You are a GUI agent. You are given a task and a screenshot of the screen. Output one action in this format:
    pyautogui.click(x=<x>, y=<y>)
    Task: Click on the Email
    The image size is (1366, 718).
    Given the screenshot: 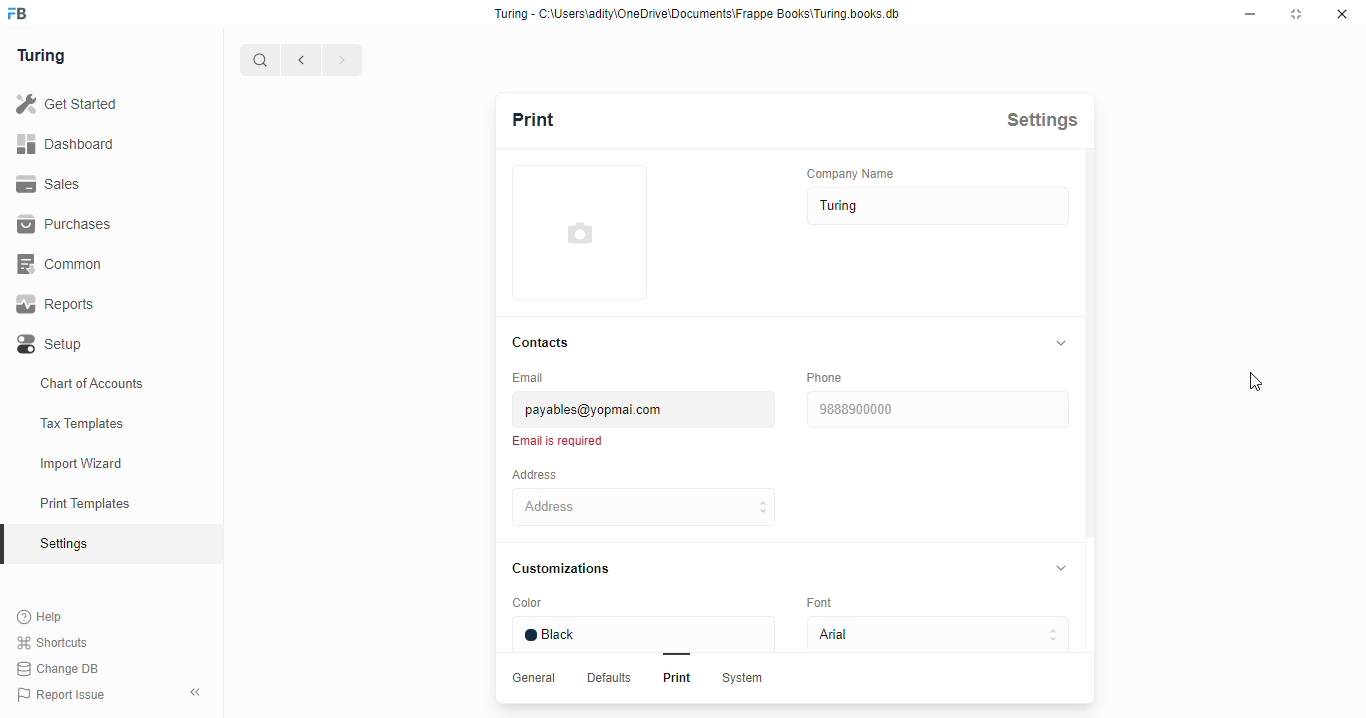 What is the action you would take?
    pyautogui.click(x=537, y=377)
    